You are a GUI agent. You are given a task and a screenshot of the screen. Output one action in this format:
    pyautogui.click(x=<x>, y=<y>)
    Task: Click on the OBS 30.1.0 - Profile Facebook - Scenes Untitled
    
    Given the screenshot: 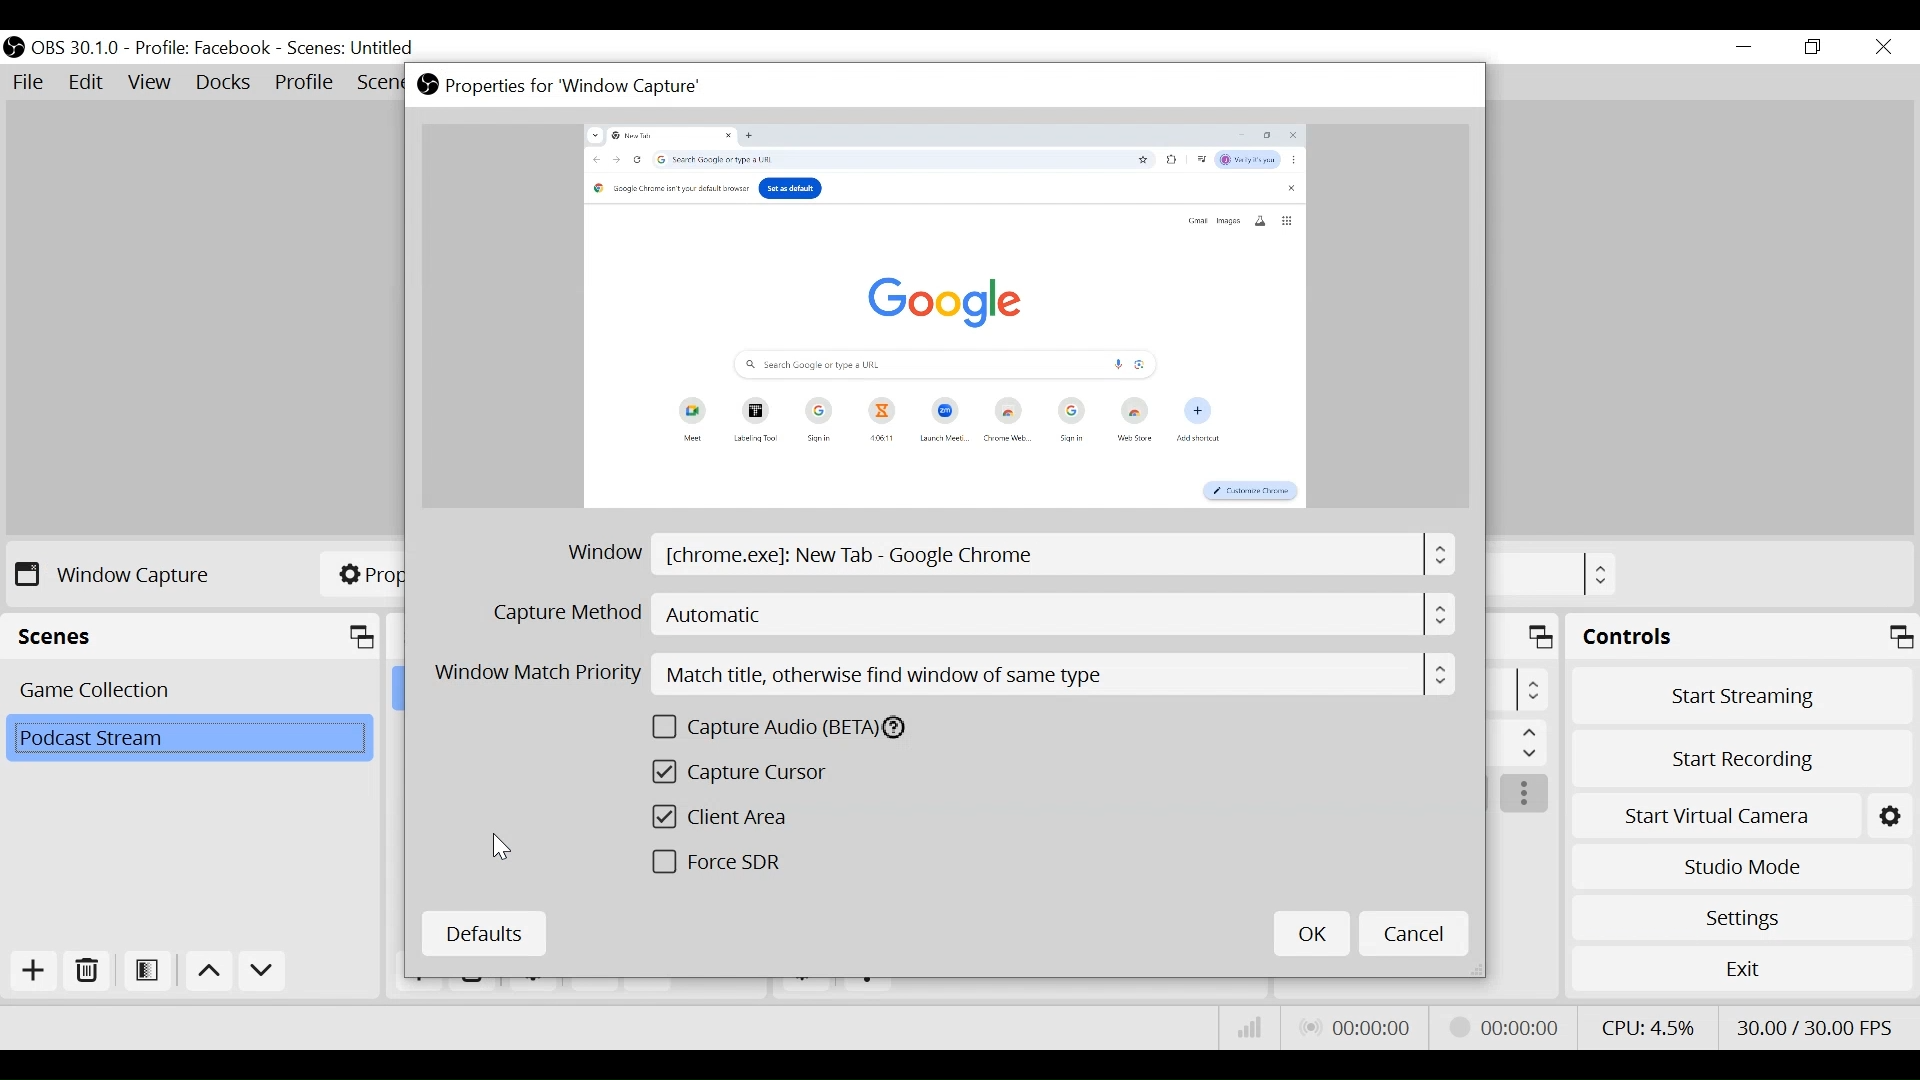 What is the action you would take?
    pyautogui.click(x=228, y=48)
    